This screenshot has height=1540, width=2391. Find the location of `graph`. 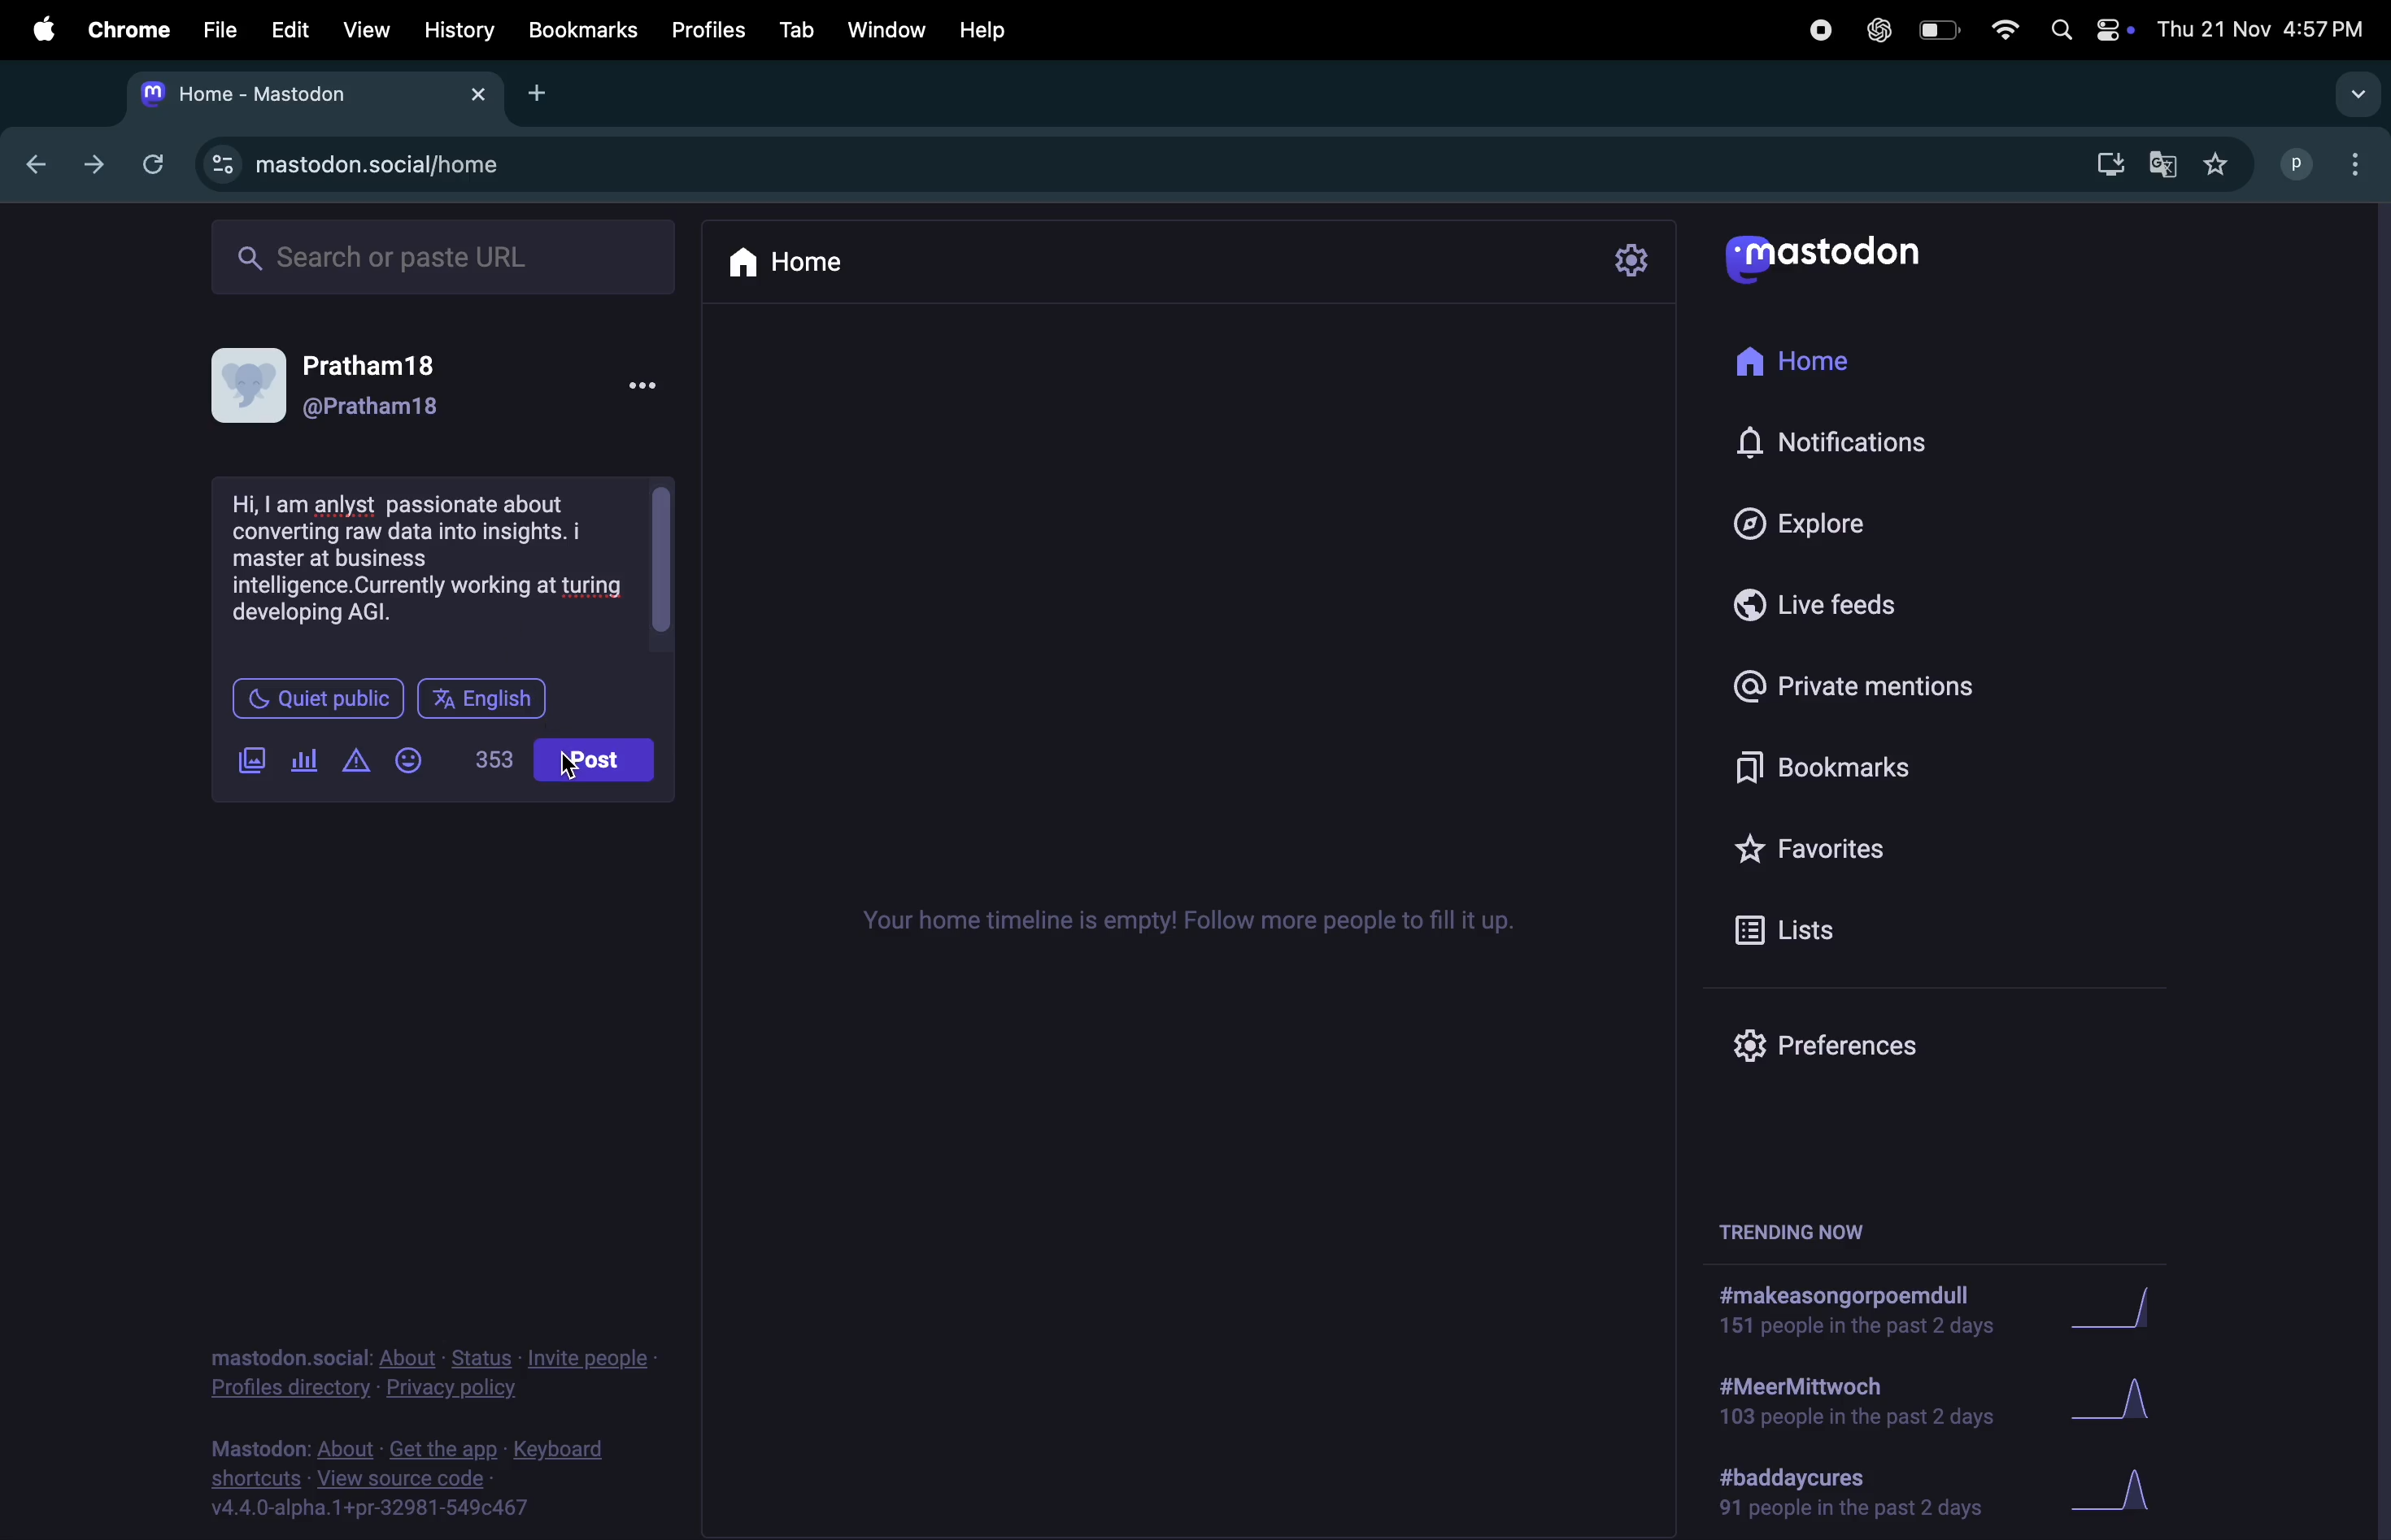

graph is located at coordinates (2123, 1311).